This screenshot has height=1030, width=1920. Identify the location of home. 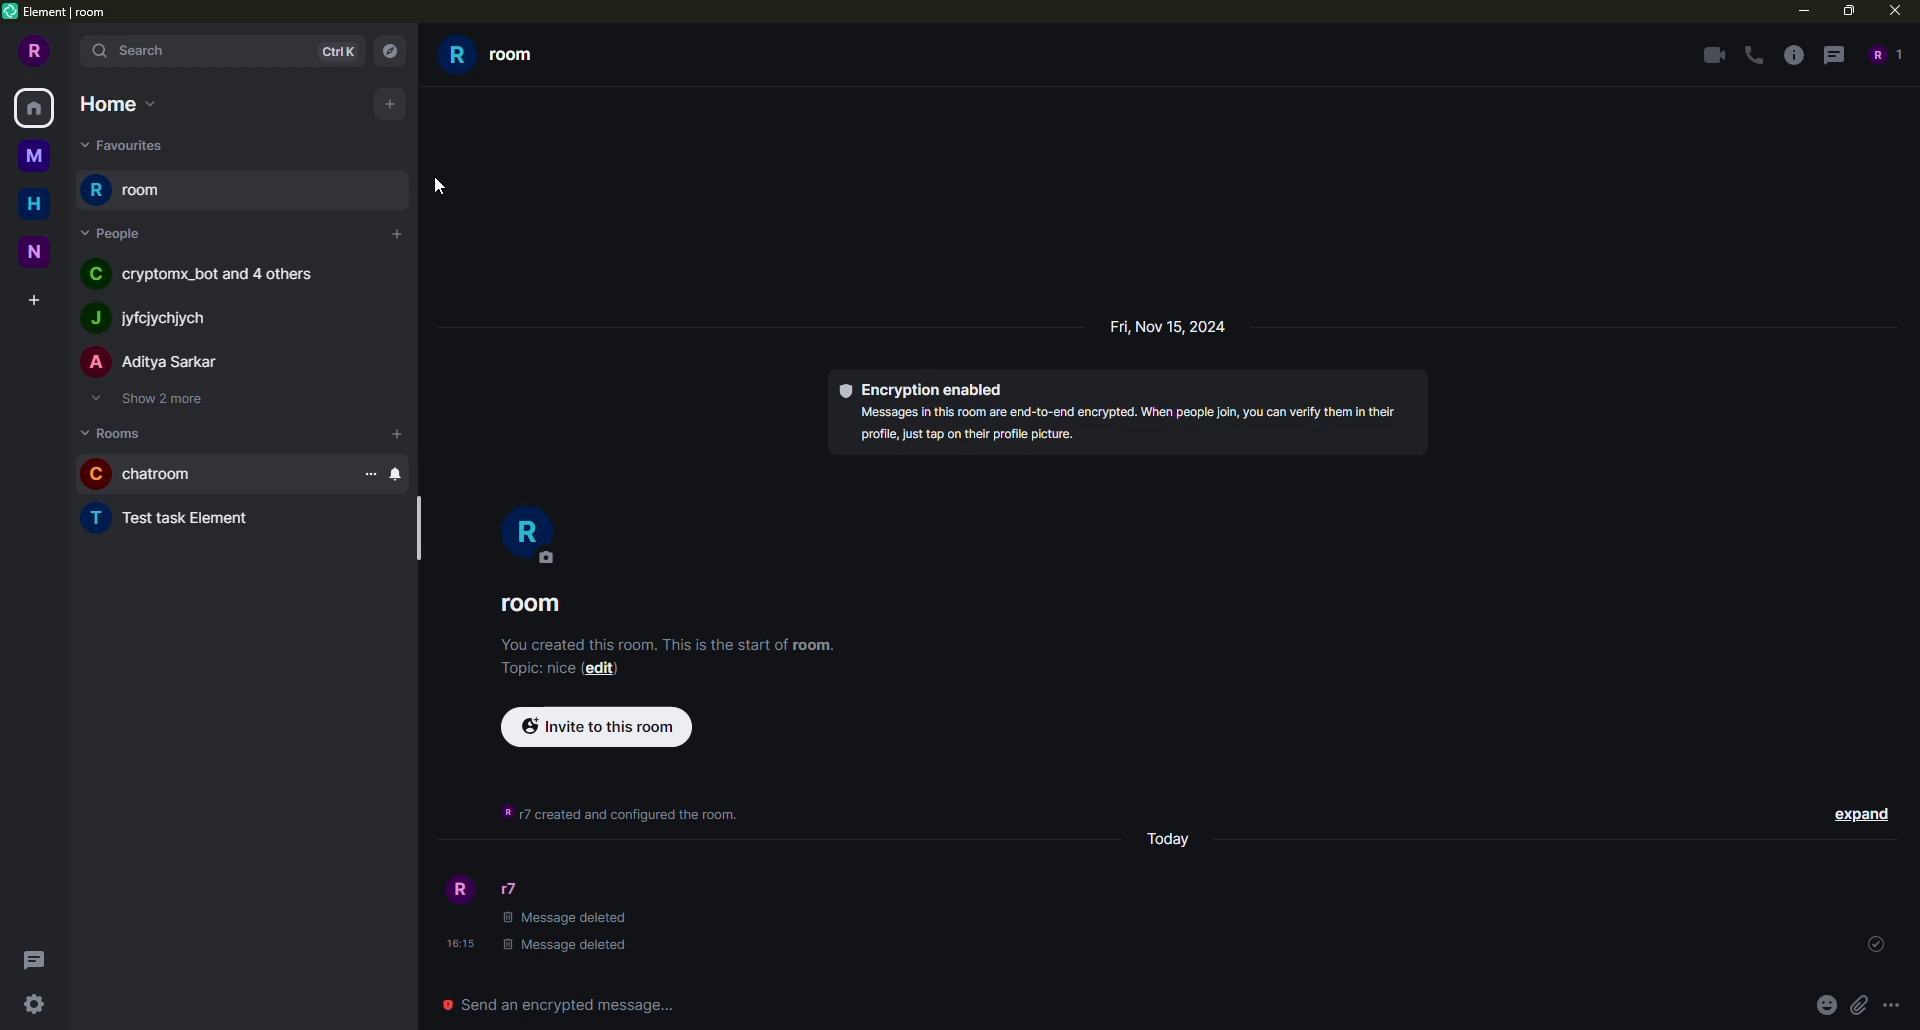
(38, 109).